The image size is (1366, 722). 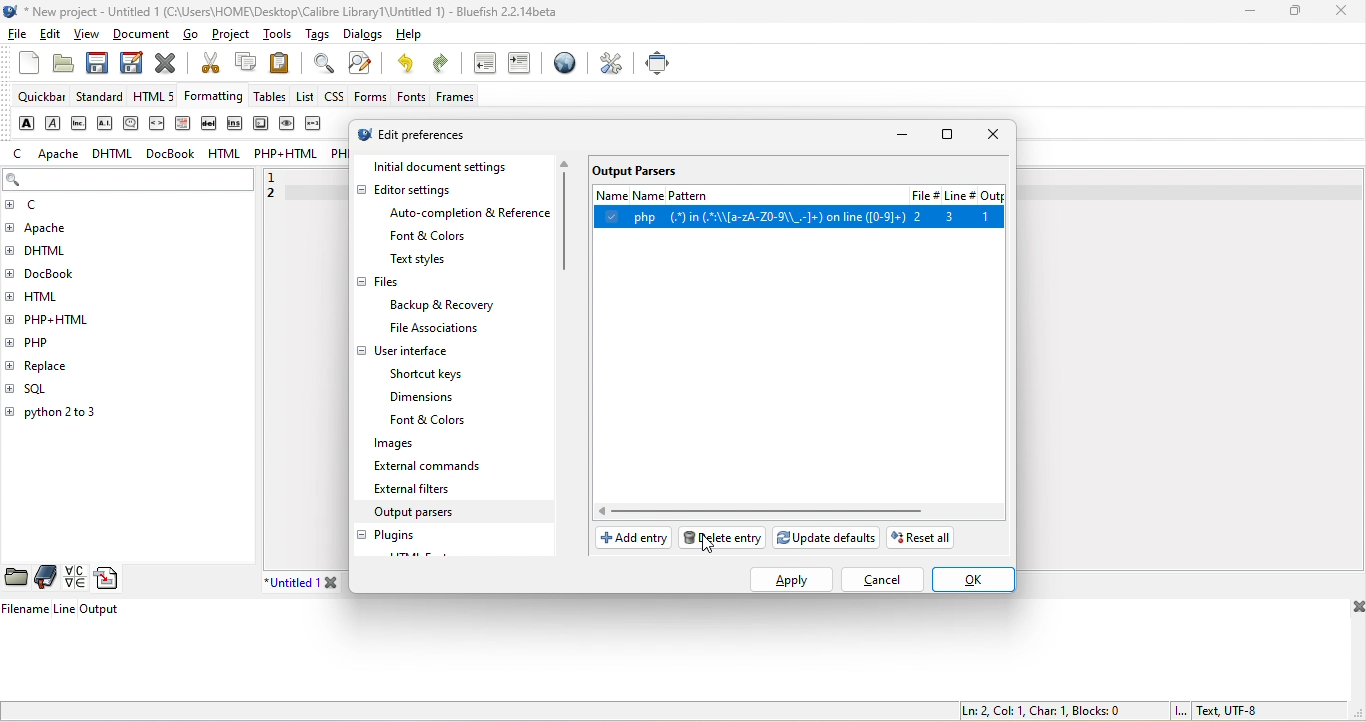 I want to click on fonts, so click(x=407, y=97).